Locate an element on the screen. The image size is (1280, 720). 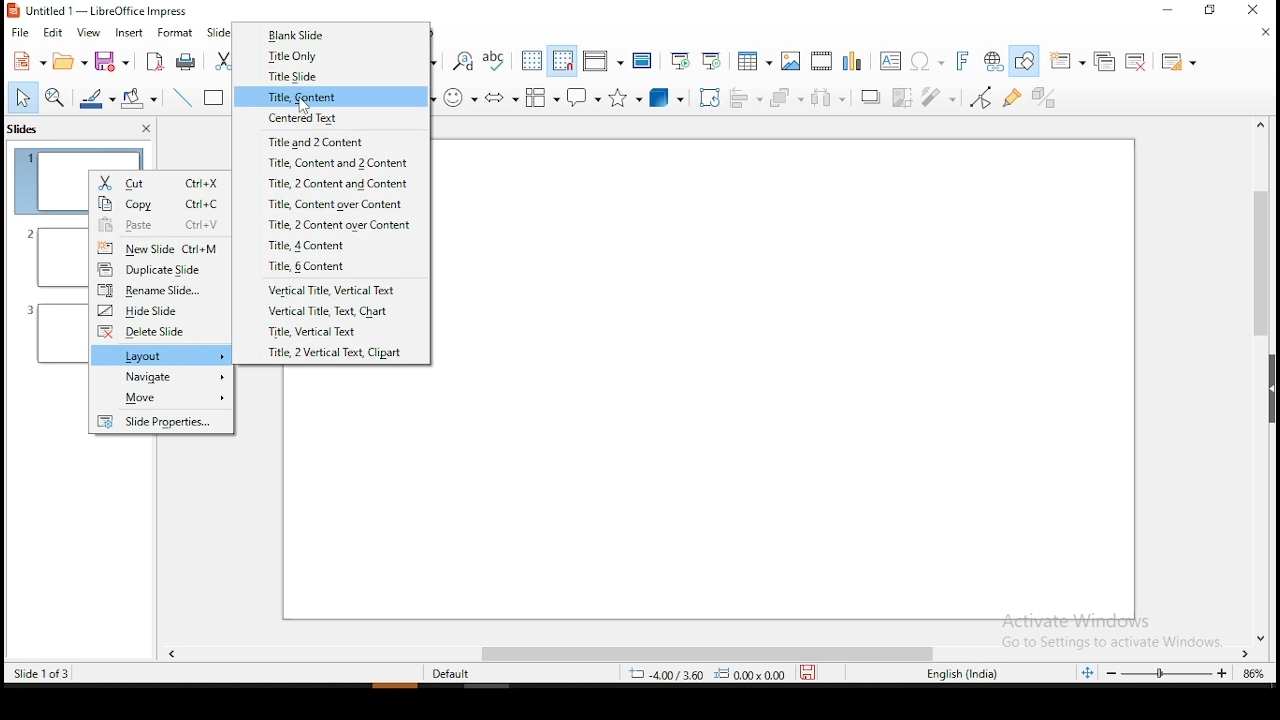
save is located at coordinates (109, 62).